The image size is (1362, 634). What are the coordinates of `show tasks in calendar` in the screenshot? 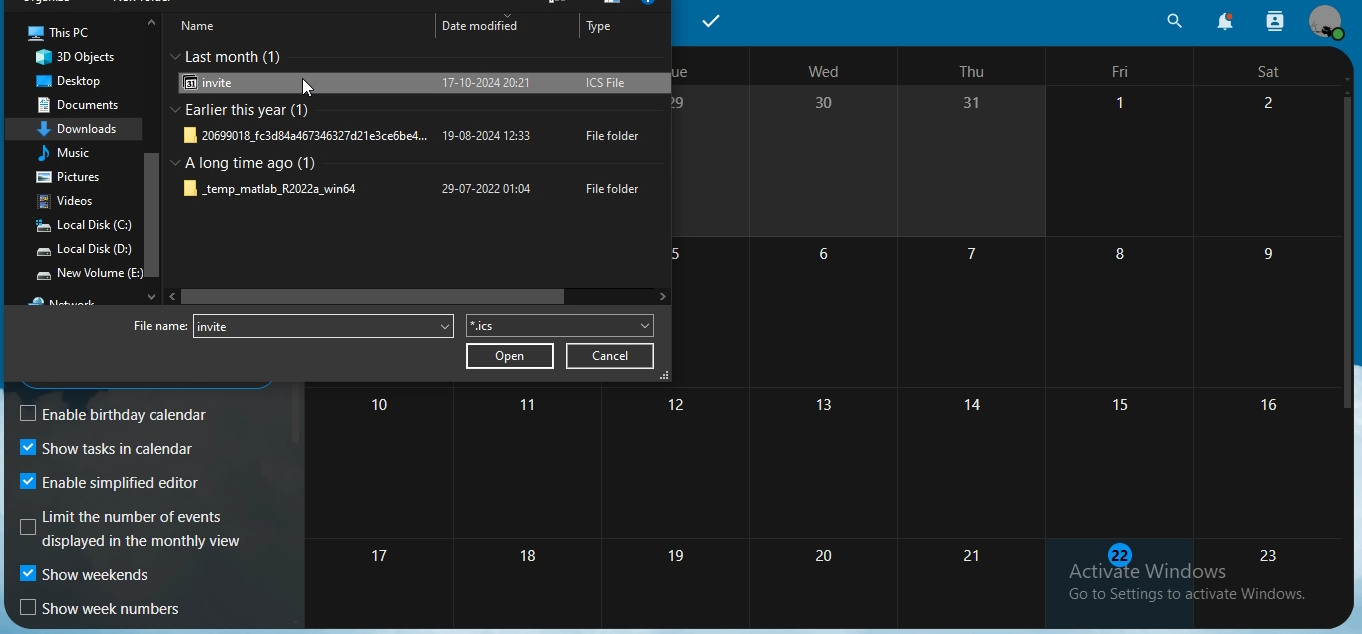 It's located at (107, 449).